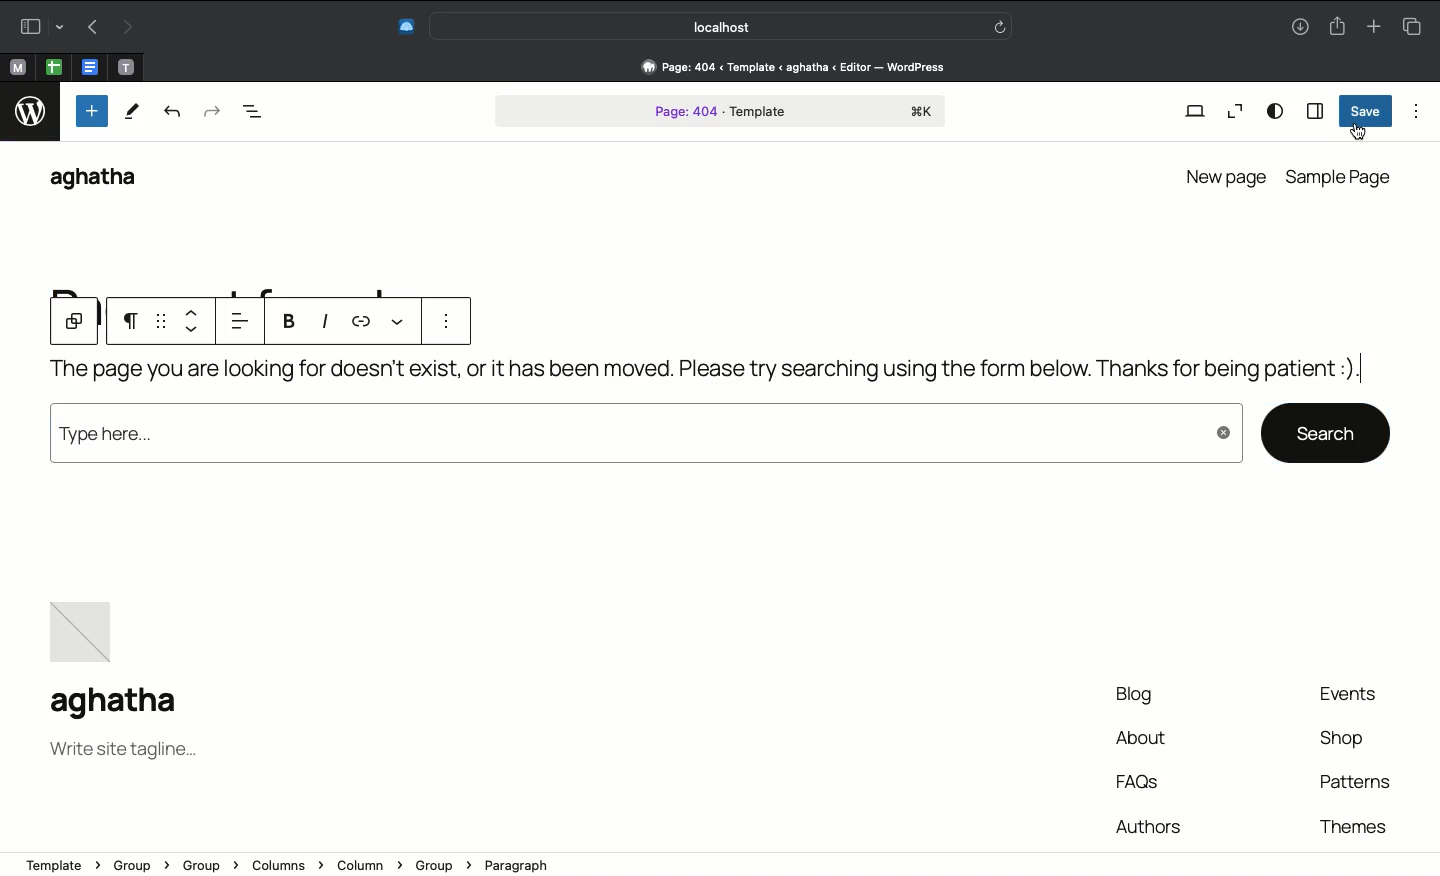 The image size is (1440, 876). I want to click on Sidebar, so click(38, 26).